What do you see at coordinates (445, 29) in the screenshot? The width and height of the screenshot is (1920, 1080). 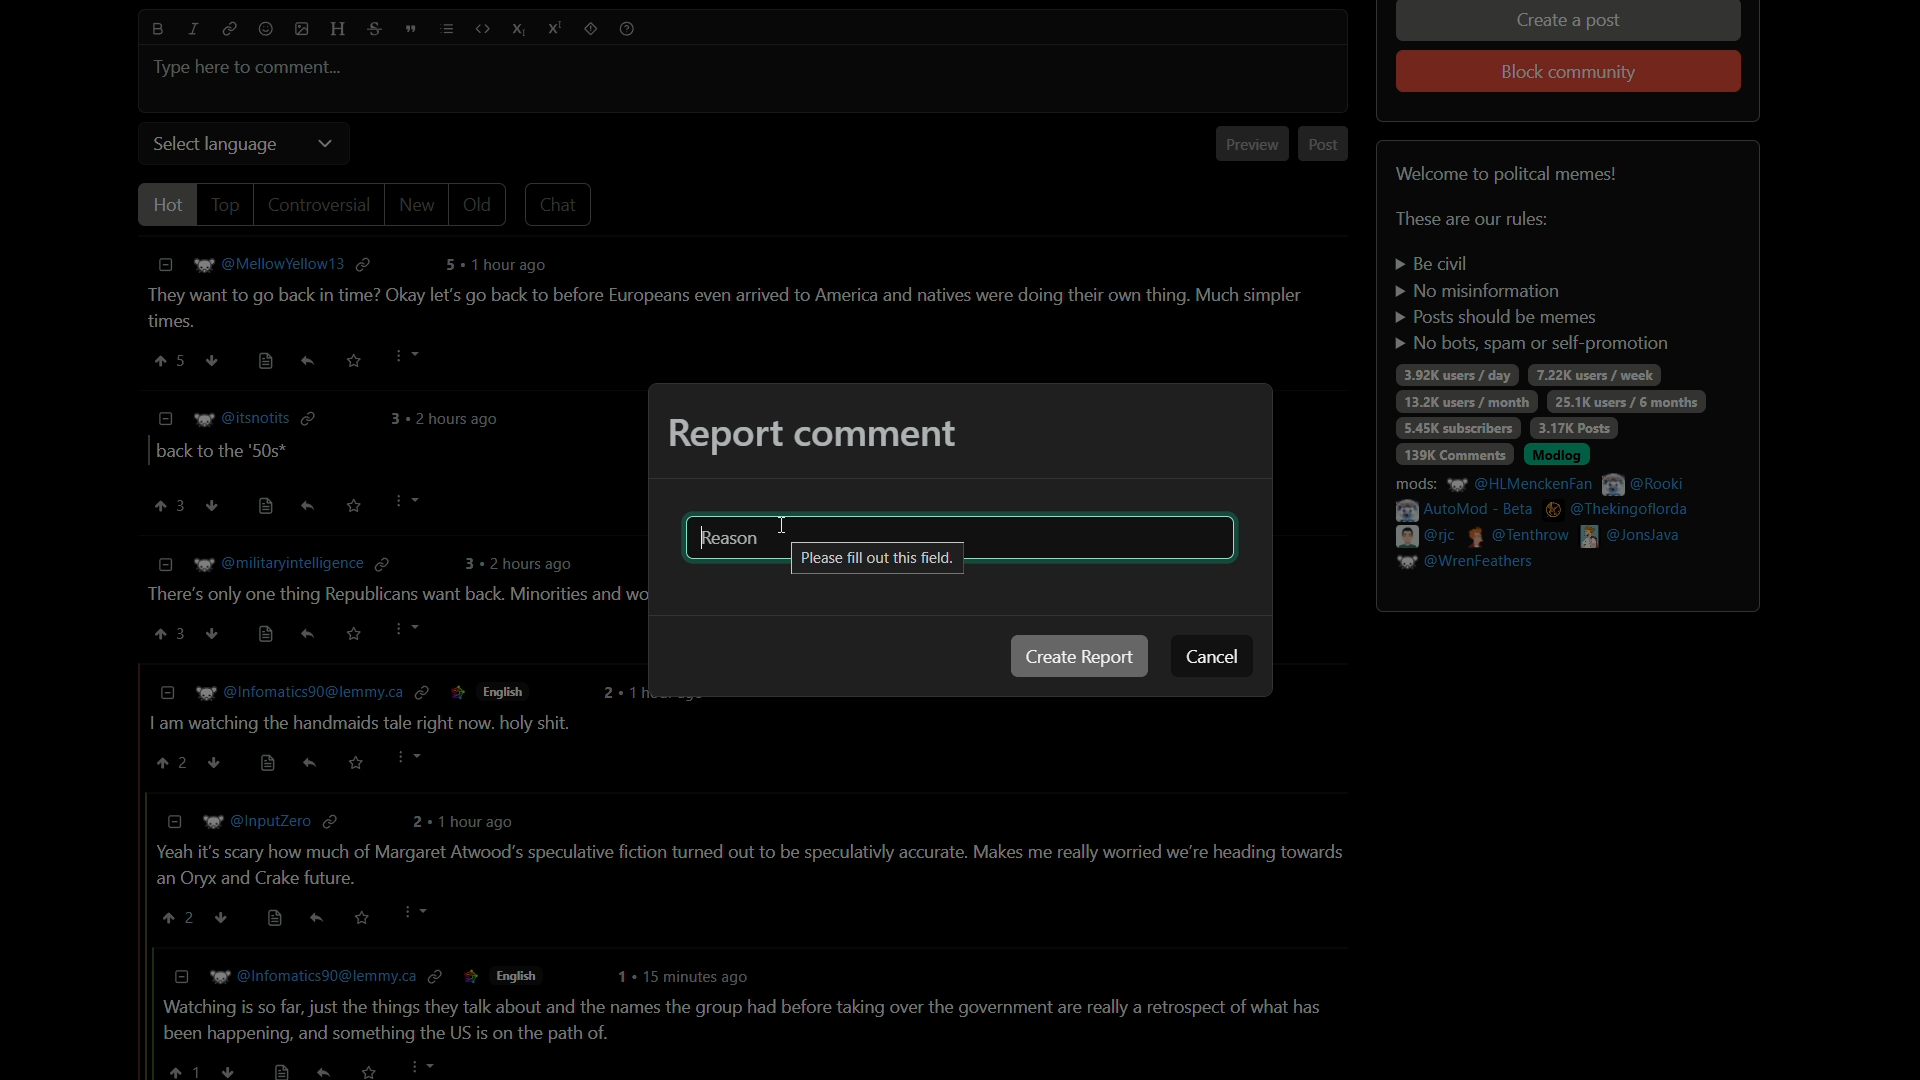 I see `list` at bounding box center [445, 29].